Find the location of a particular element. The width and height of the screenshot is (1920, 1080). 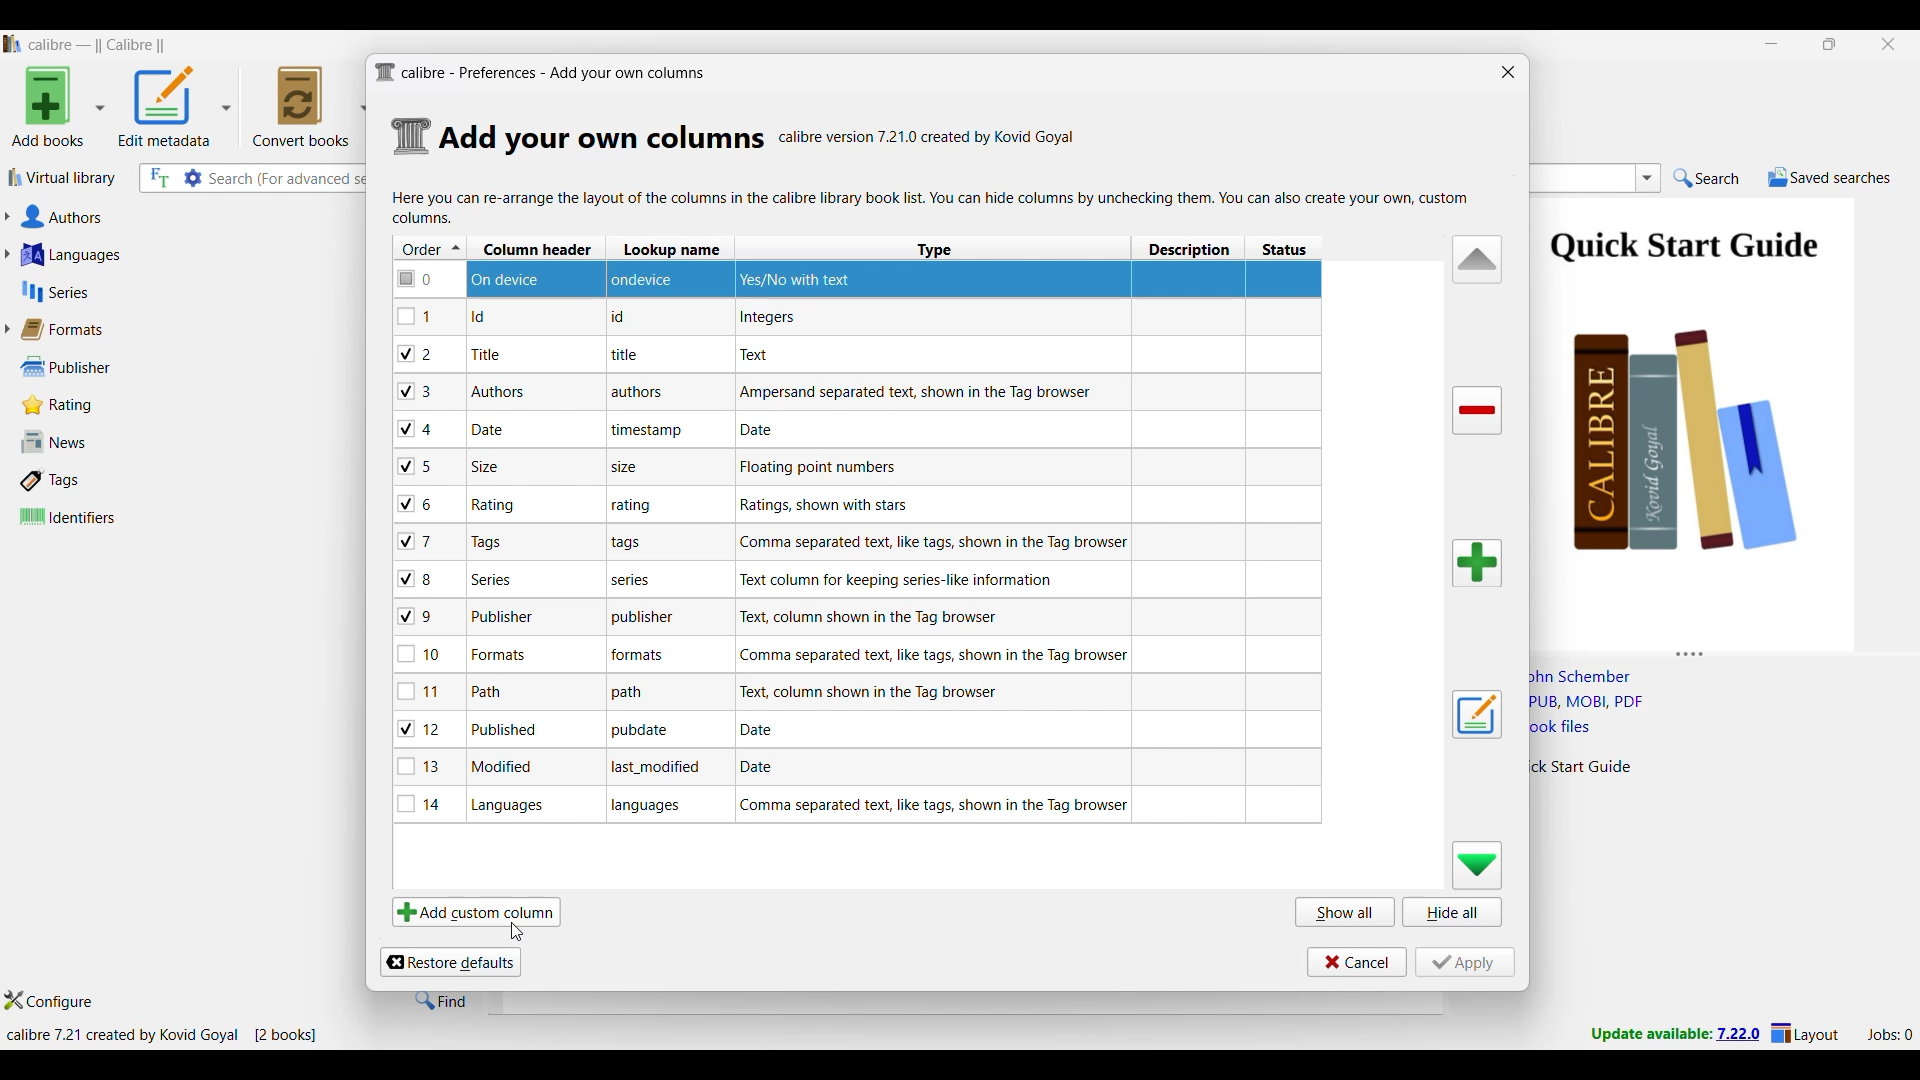

Publisher is located at coordinates (89, 367).